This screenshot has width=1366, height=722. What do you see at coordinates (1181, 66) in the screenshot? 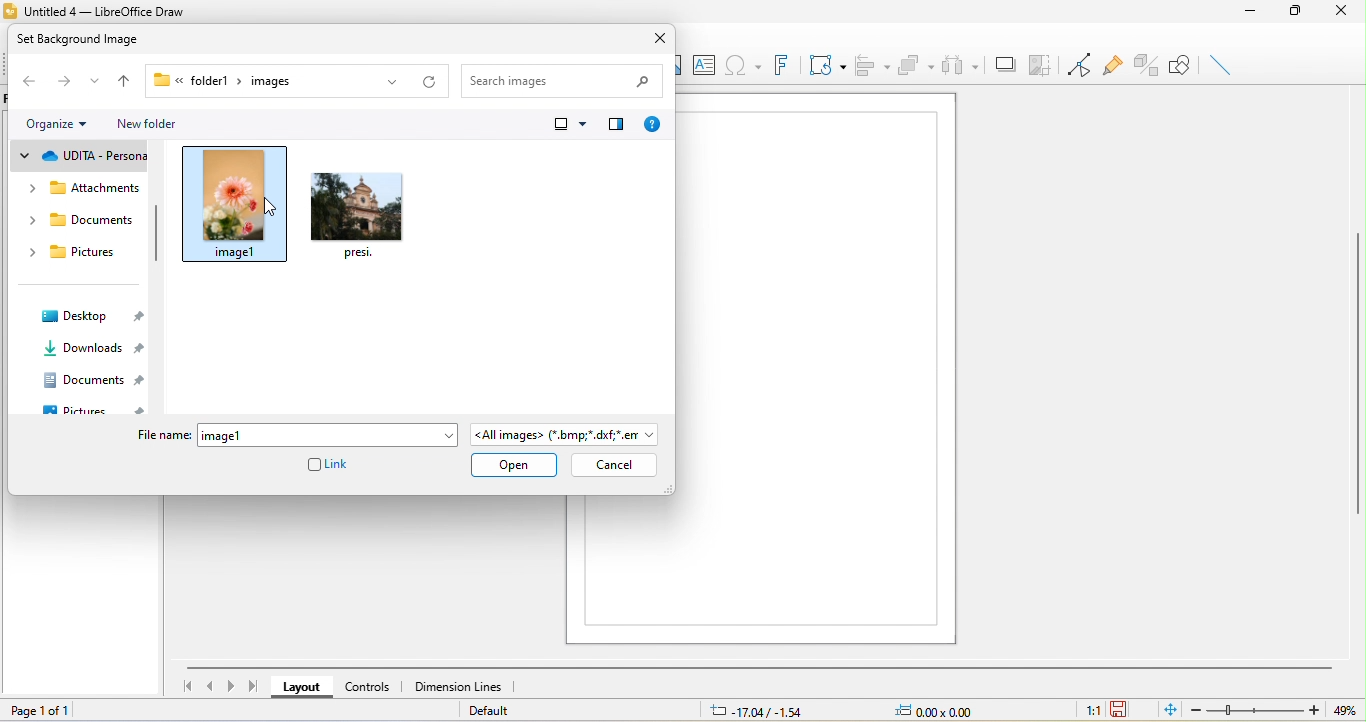
I see `show draw function` at bounding box center [1181, 66].